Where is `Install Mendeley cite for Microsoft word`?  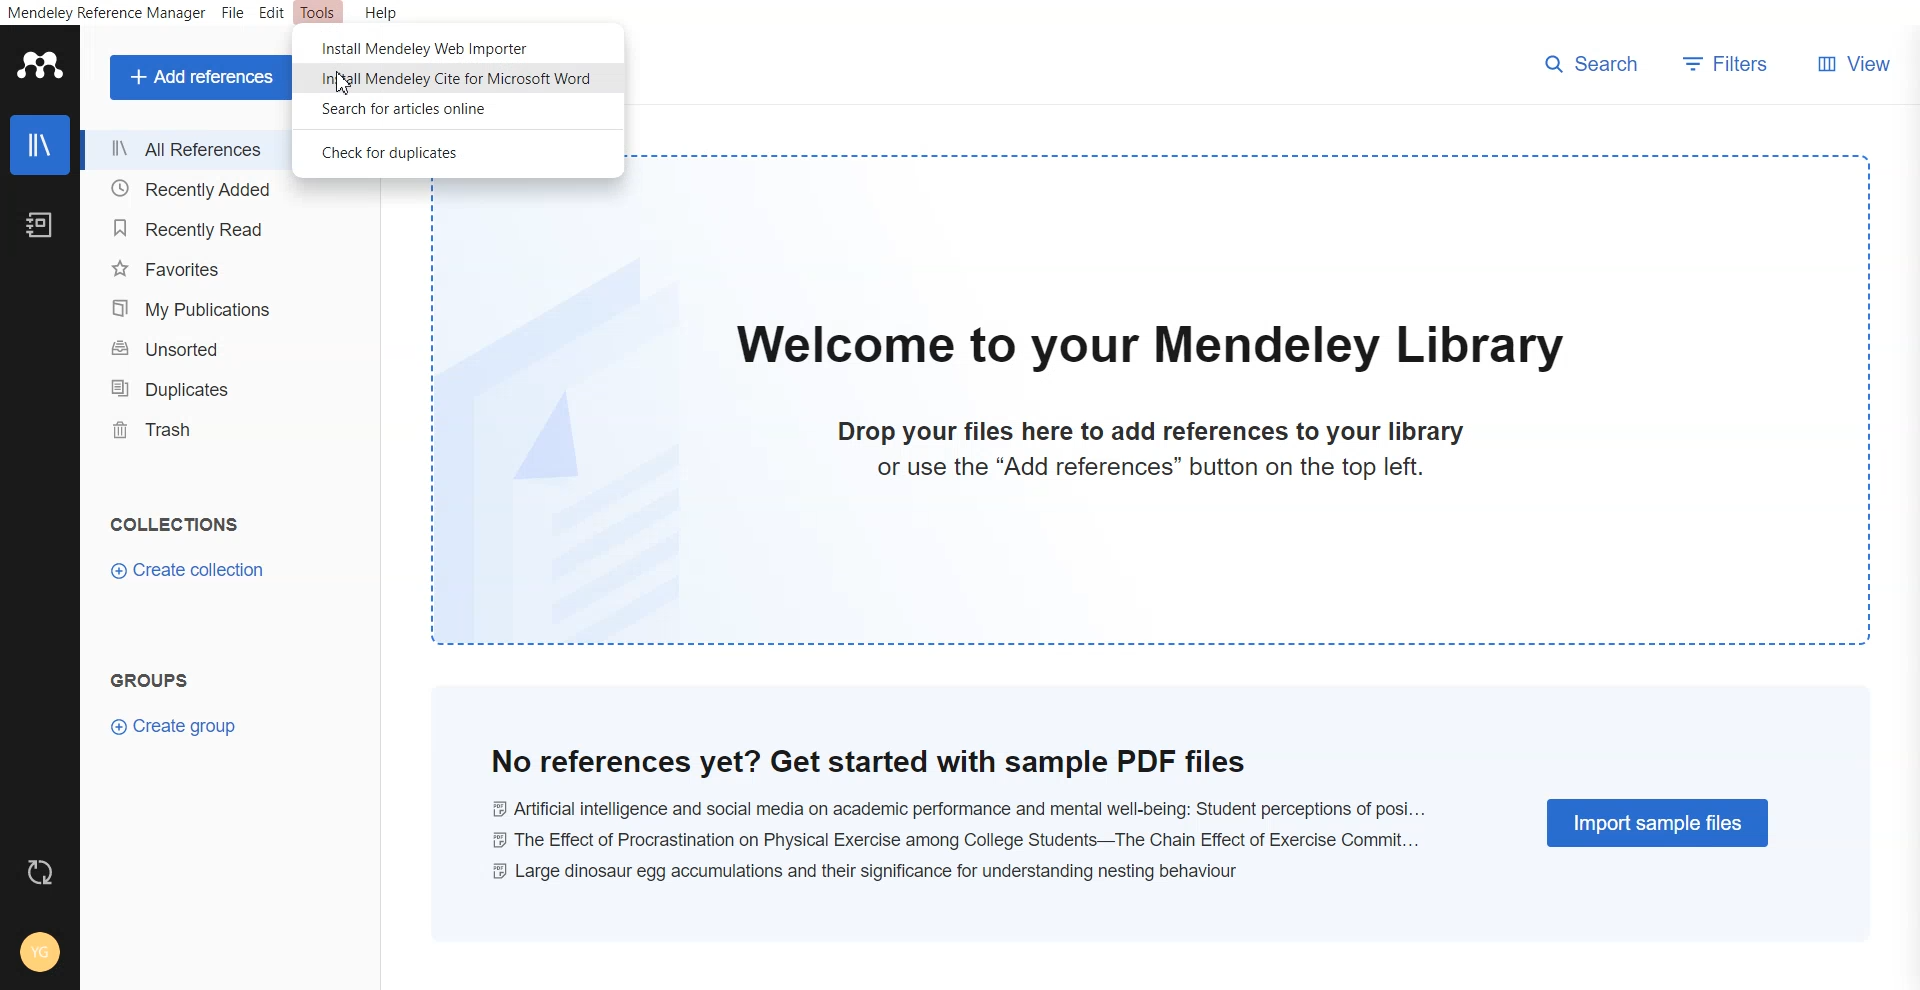 Install Mendeley cite for Microsoft word is located at coordinates (457, 78).